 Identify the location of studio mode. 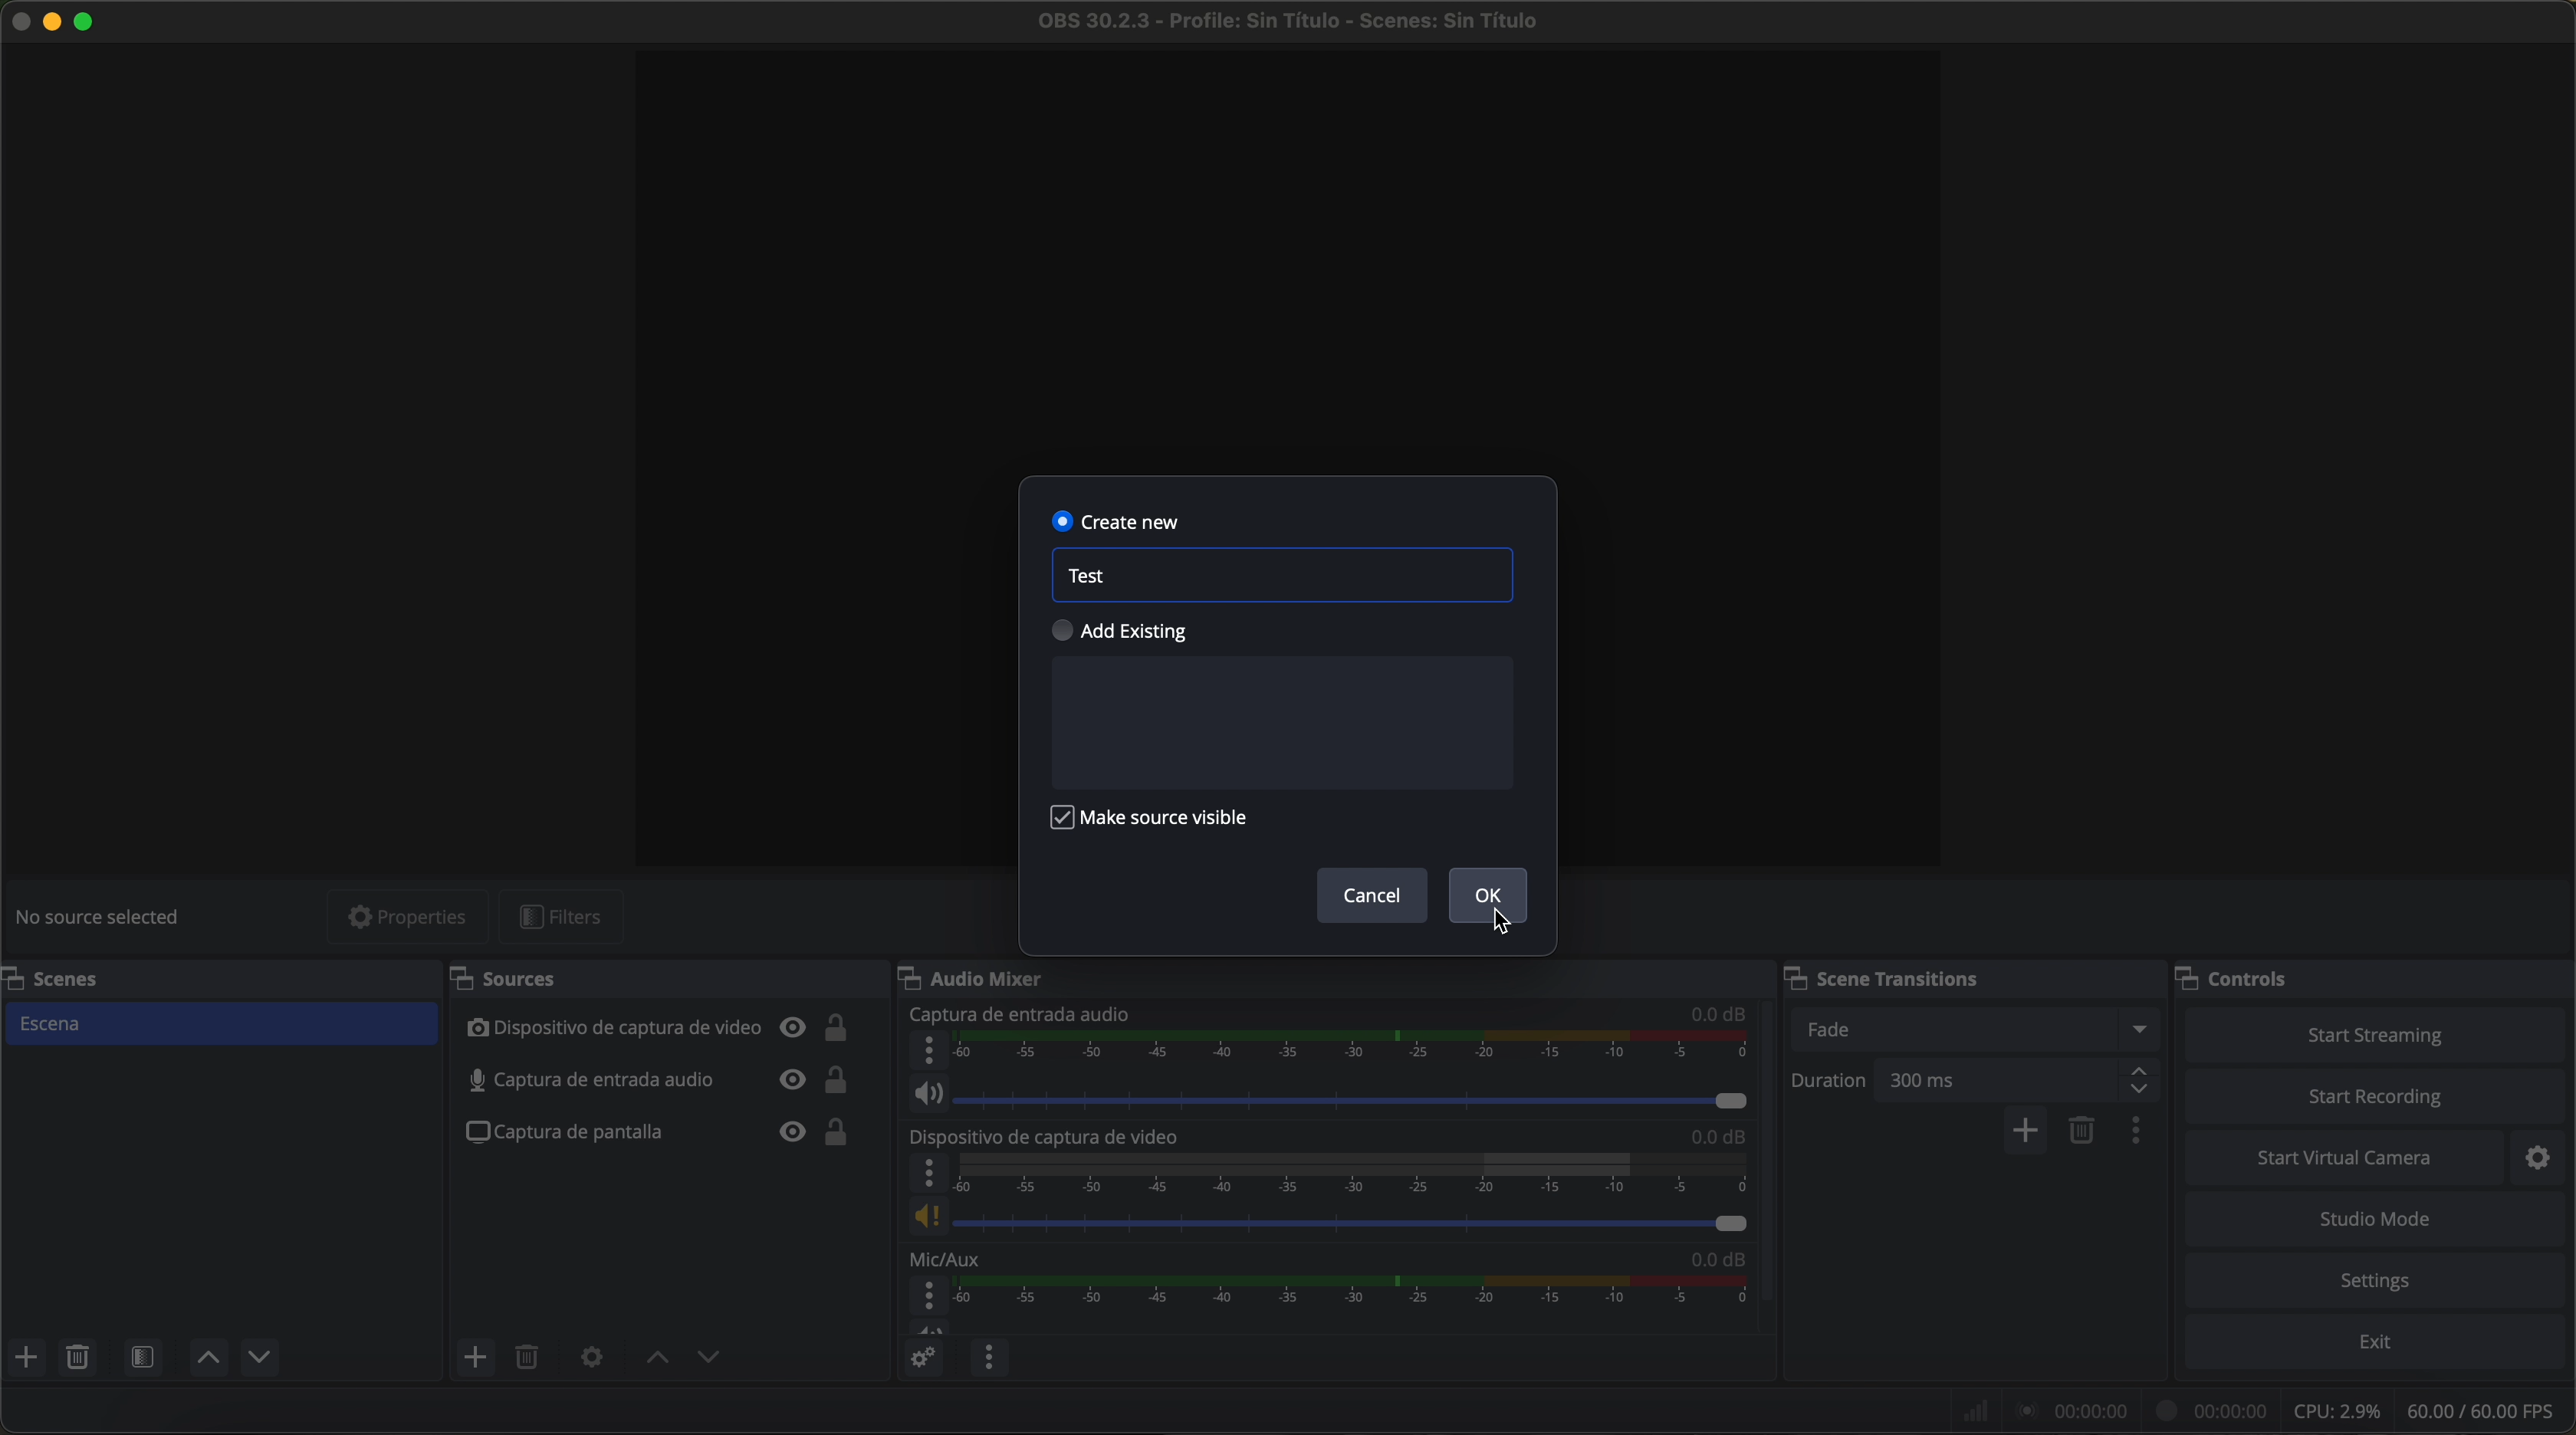
(2376, 1220).